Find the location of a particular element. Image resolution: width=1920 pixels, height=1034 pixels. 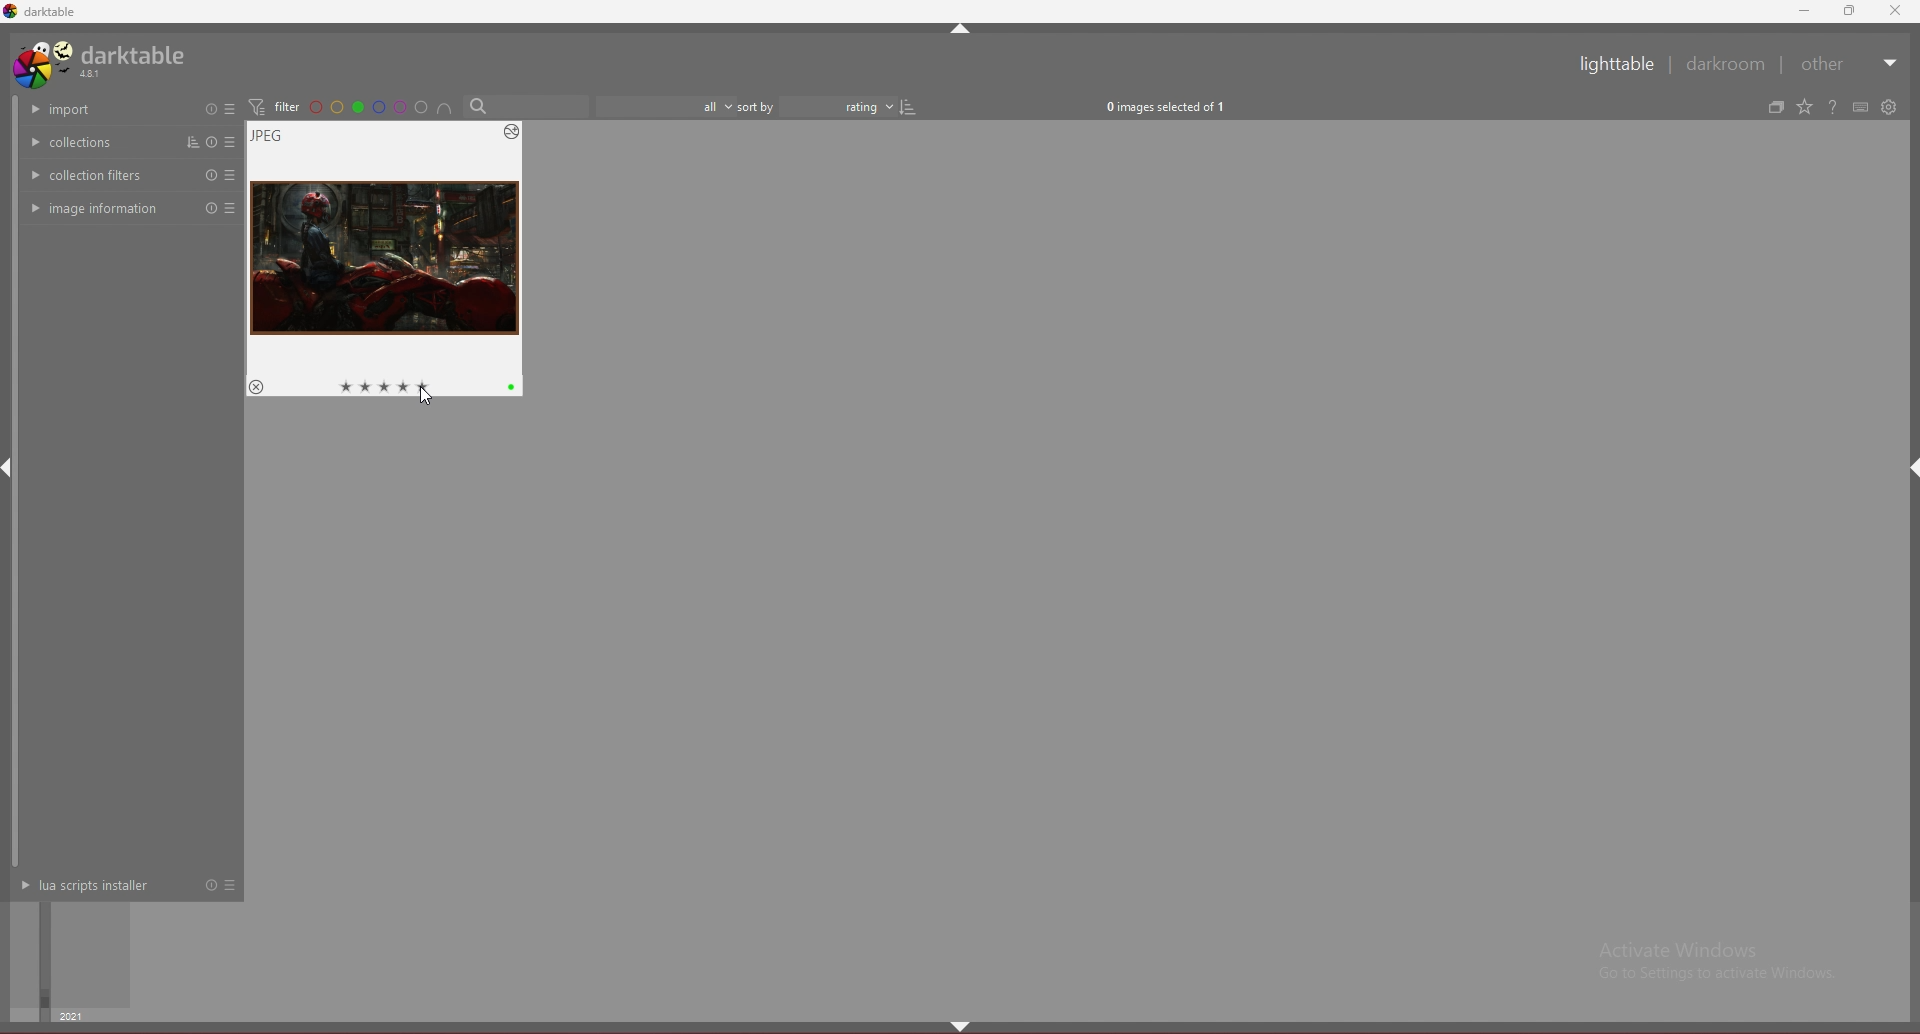

reset is located at coordinates (212, 142).